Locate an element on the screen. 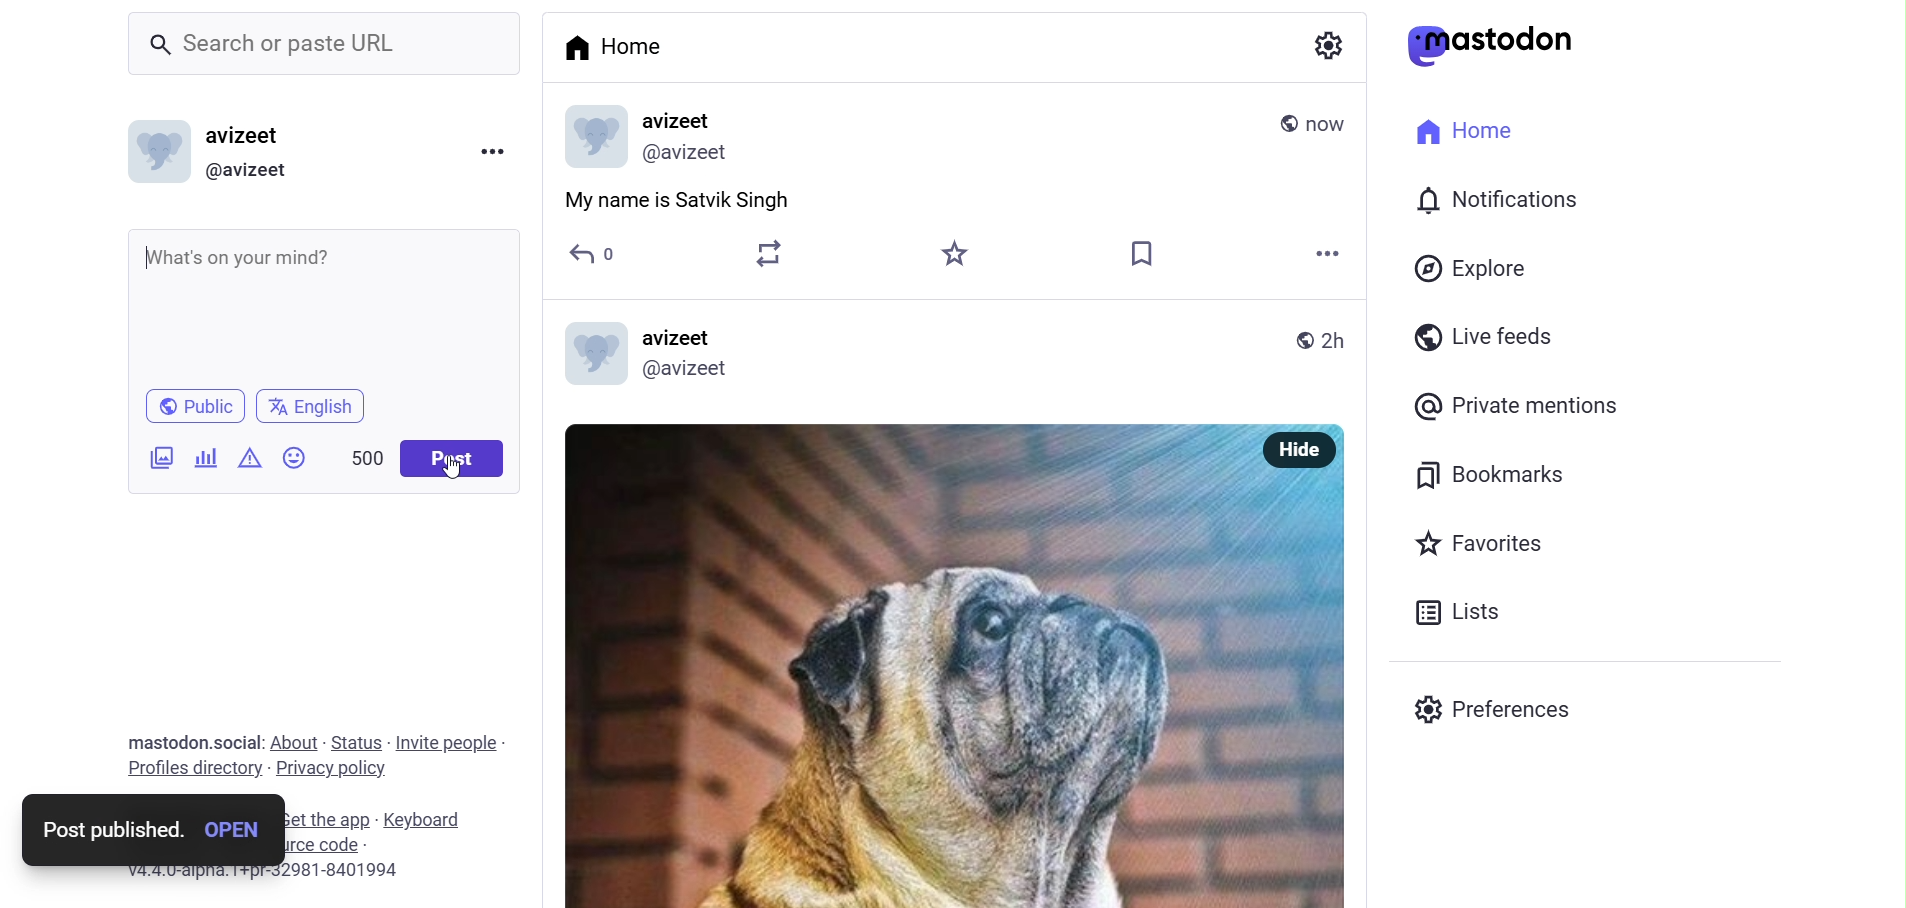 The image size is (1906, 908). post published is located at coordinates (105, 830).